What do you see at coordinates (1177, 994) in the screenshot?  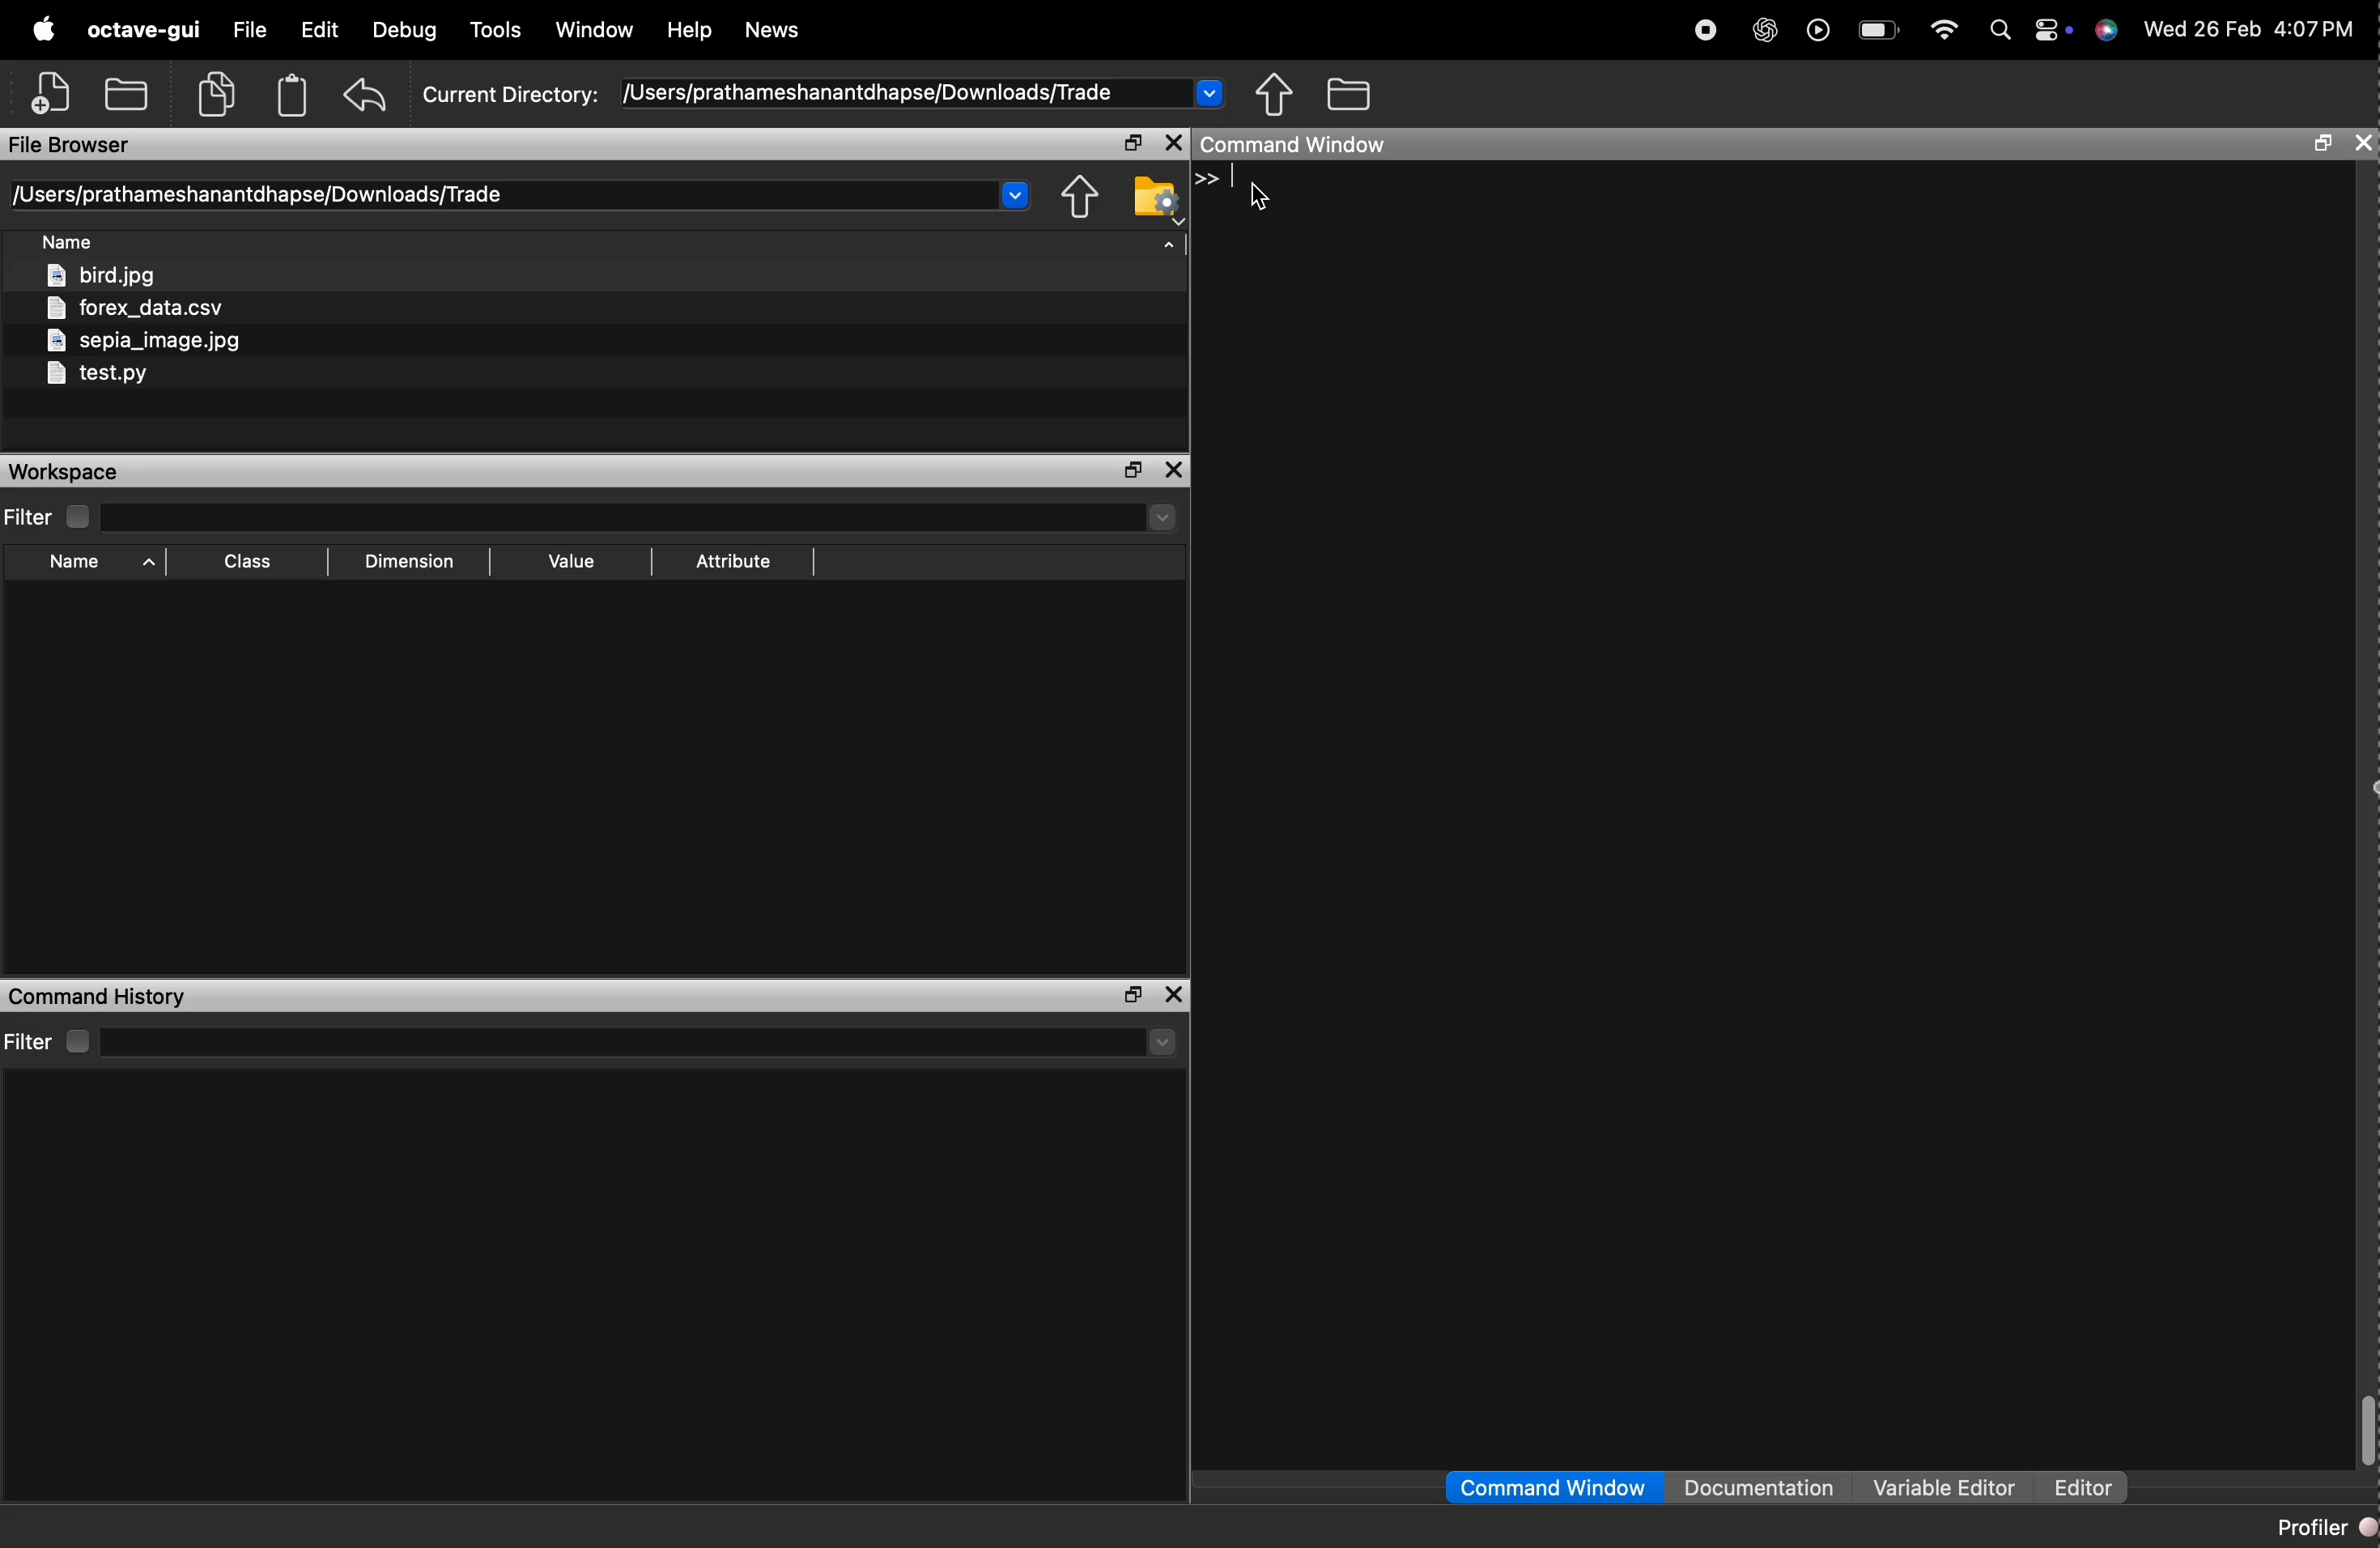 I see `close` at bounding box center [1177, 994].